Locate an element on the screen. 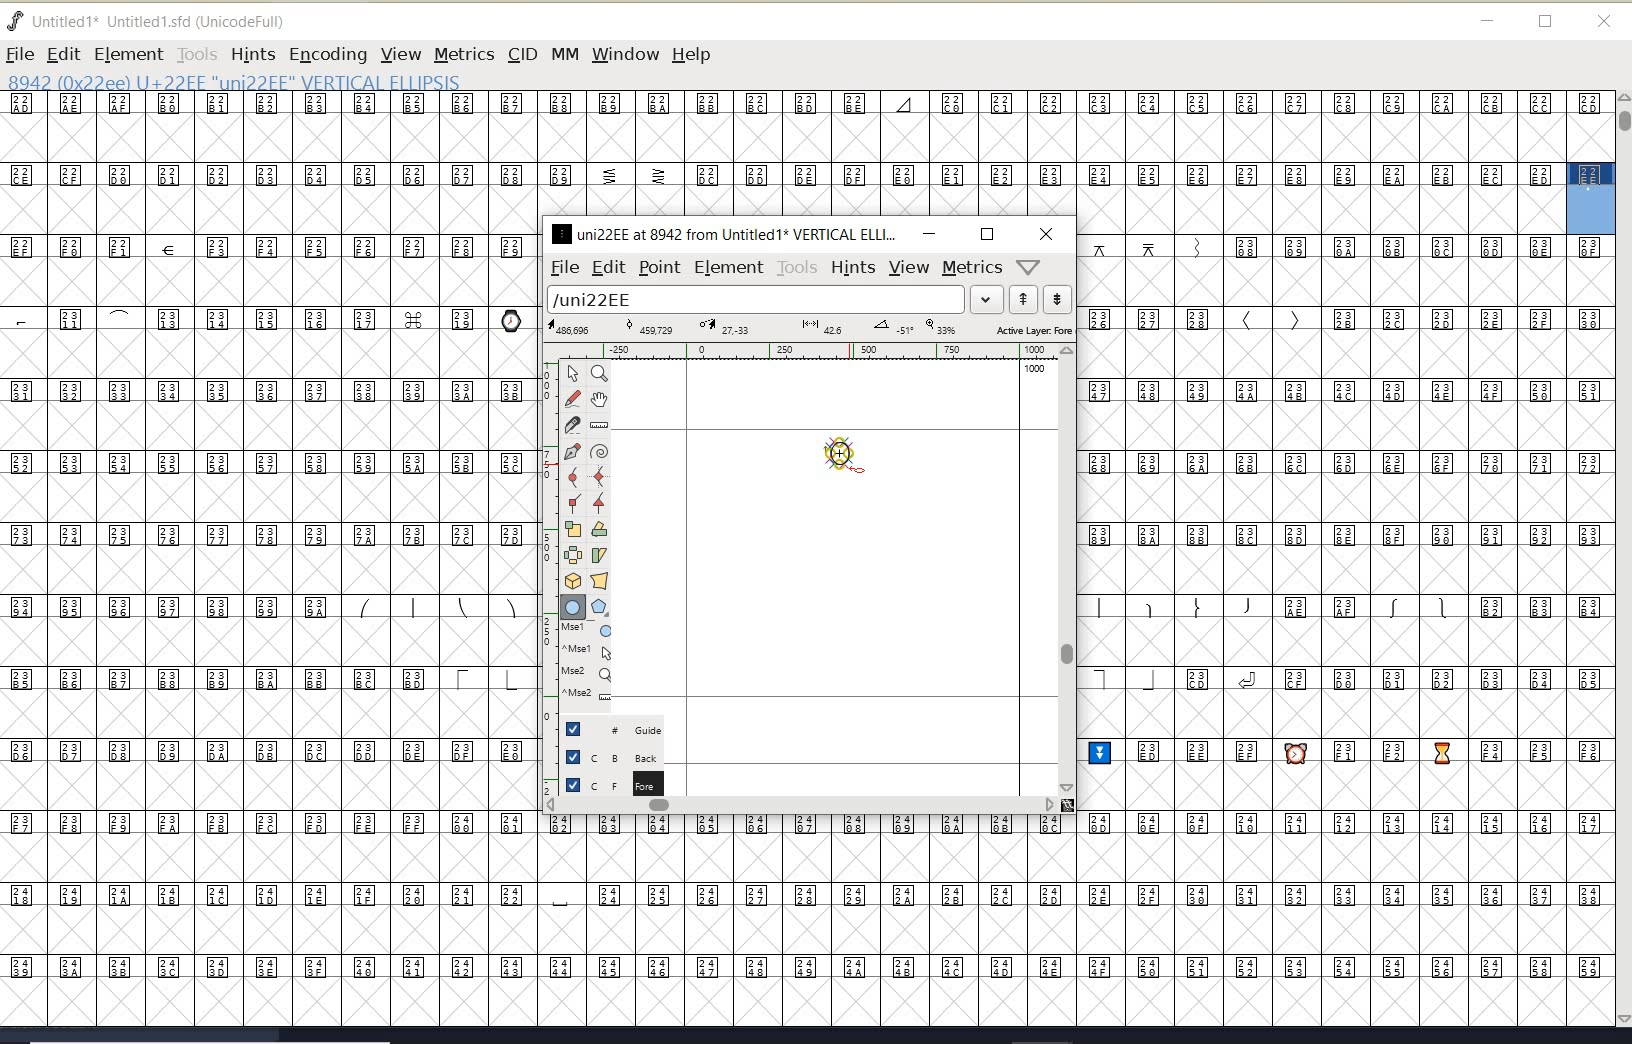 Image resolution: width=1632 pixels, height=1044 pixels. active layer is located at coordinates (811, 330).